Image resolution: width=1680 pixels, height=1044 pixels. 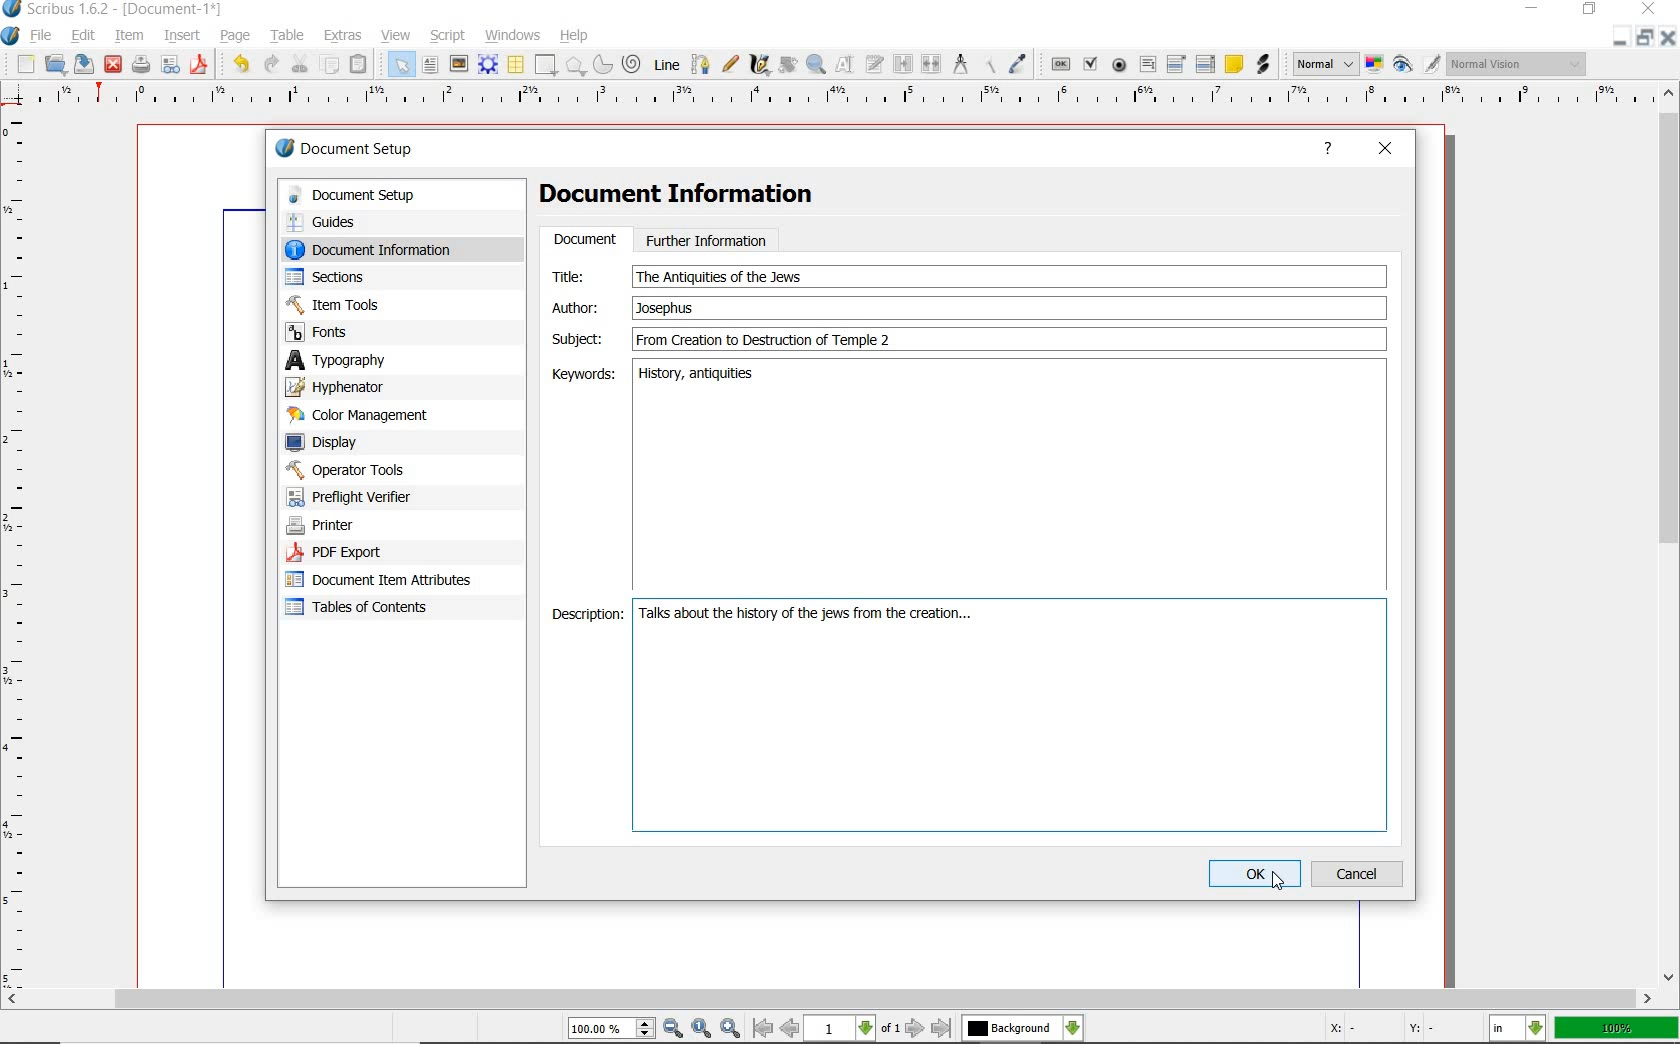 What do you see at coordinates (24, 64) in the screenshot?
I see `new` at bounding box center [24, 64].